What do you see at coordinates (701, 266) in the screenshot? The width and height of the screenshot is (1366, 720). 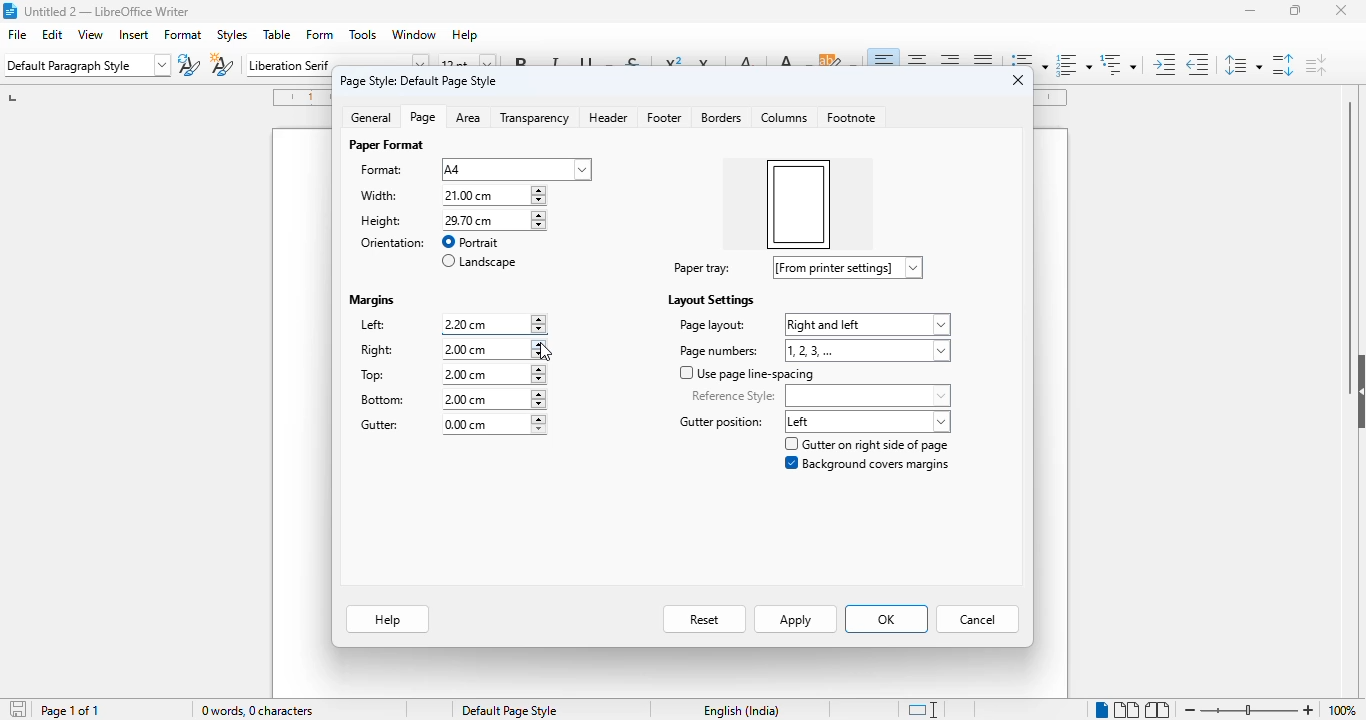 I see `paper tray` at bounding box center [701, 266].